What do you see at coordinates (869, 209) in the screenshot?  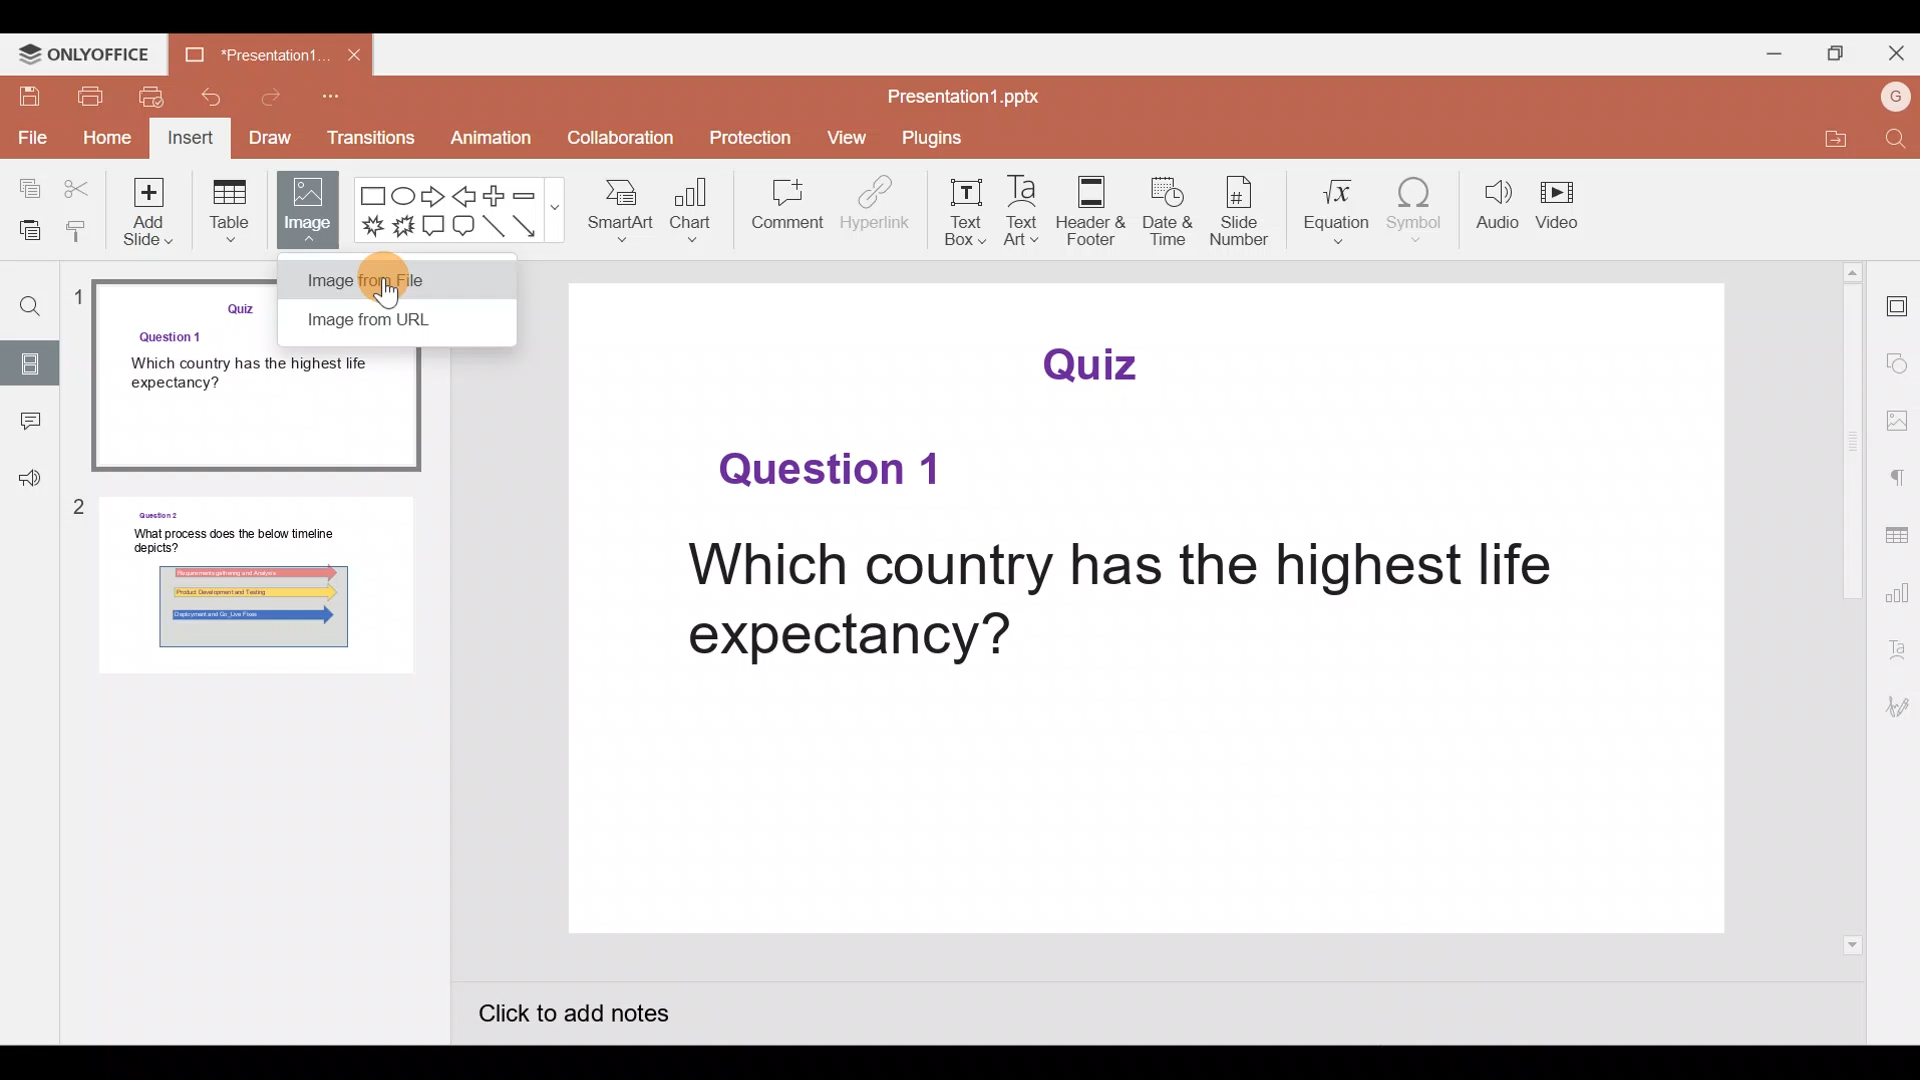 I see `Hyperlink` at bounding box center [869, 209].